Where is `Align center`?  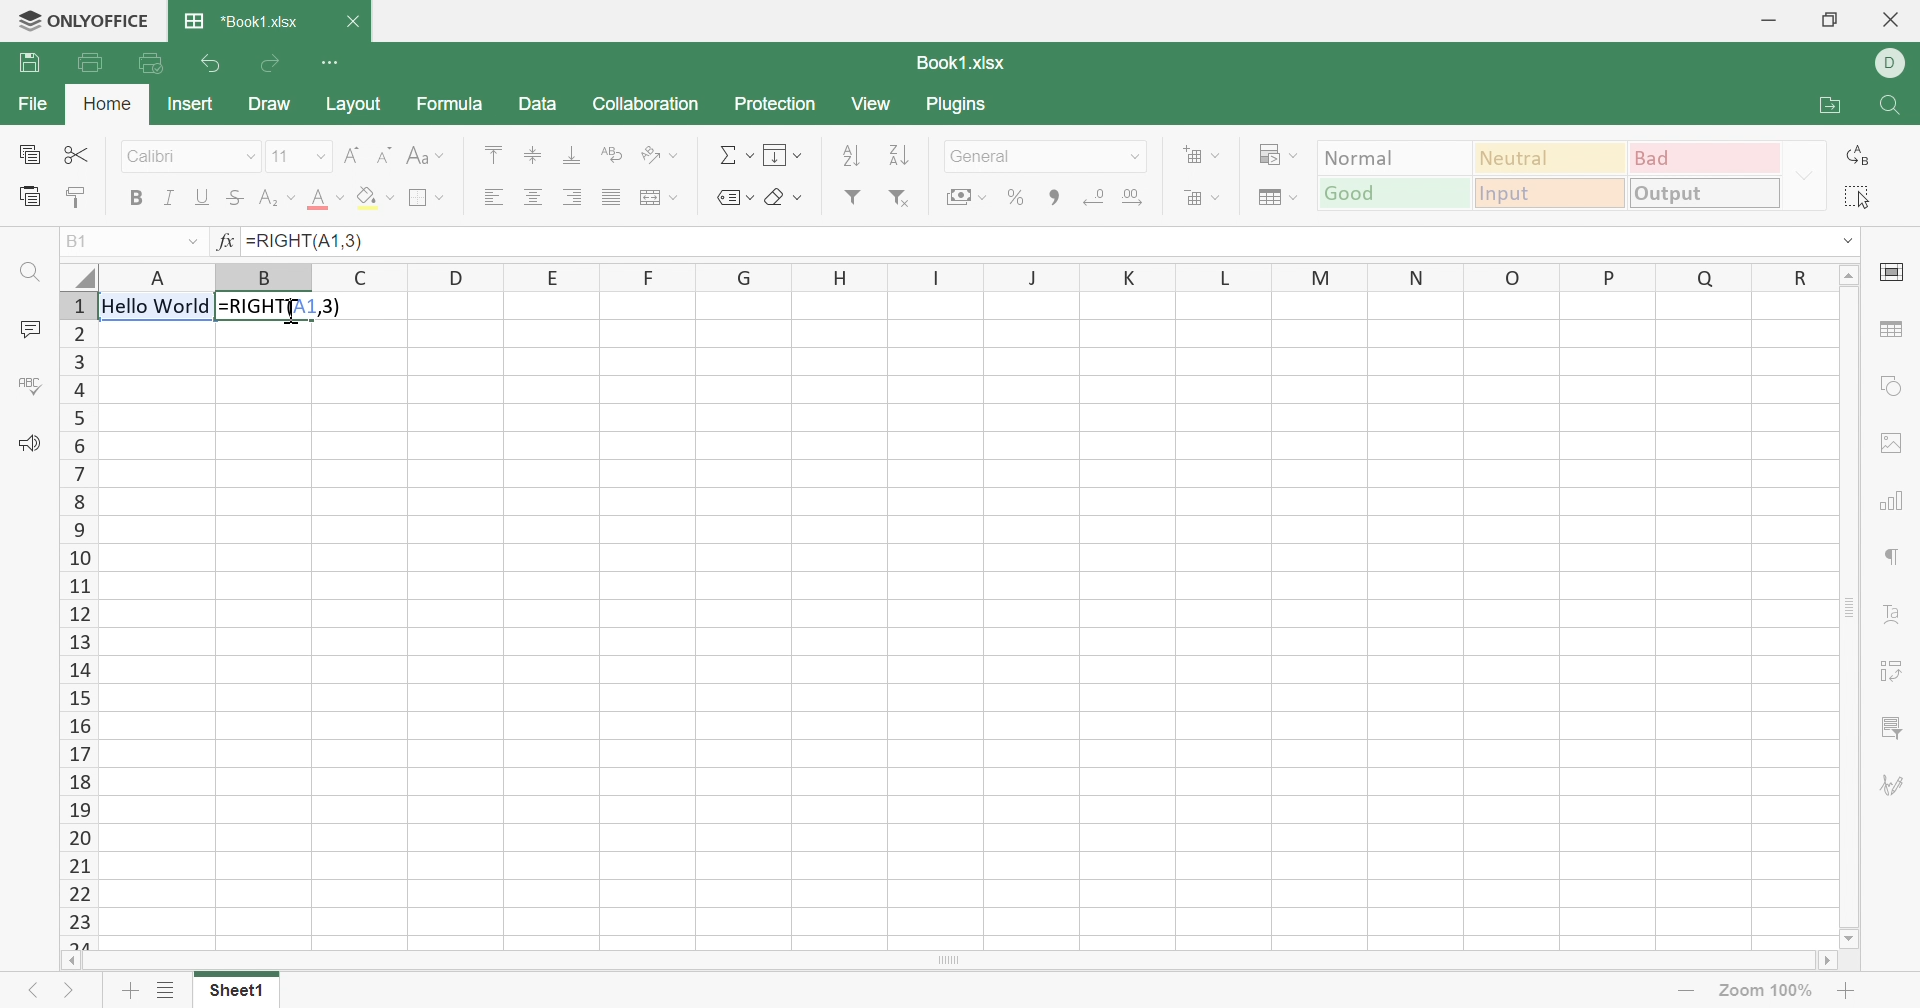
Align center is located at coordinates (533, 196).